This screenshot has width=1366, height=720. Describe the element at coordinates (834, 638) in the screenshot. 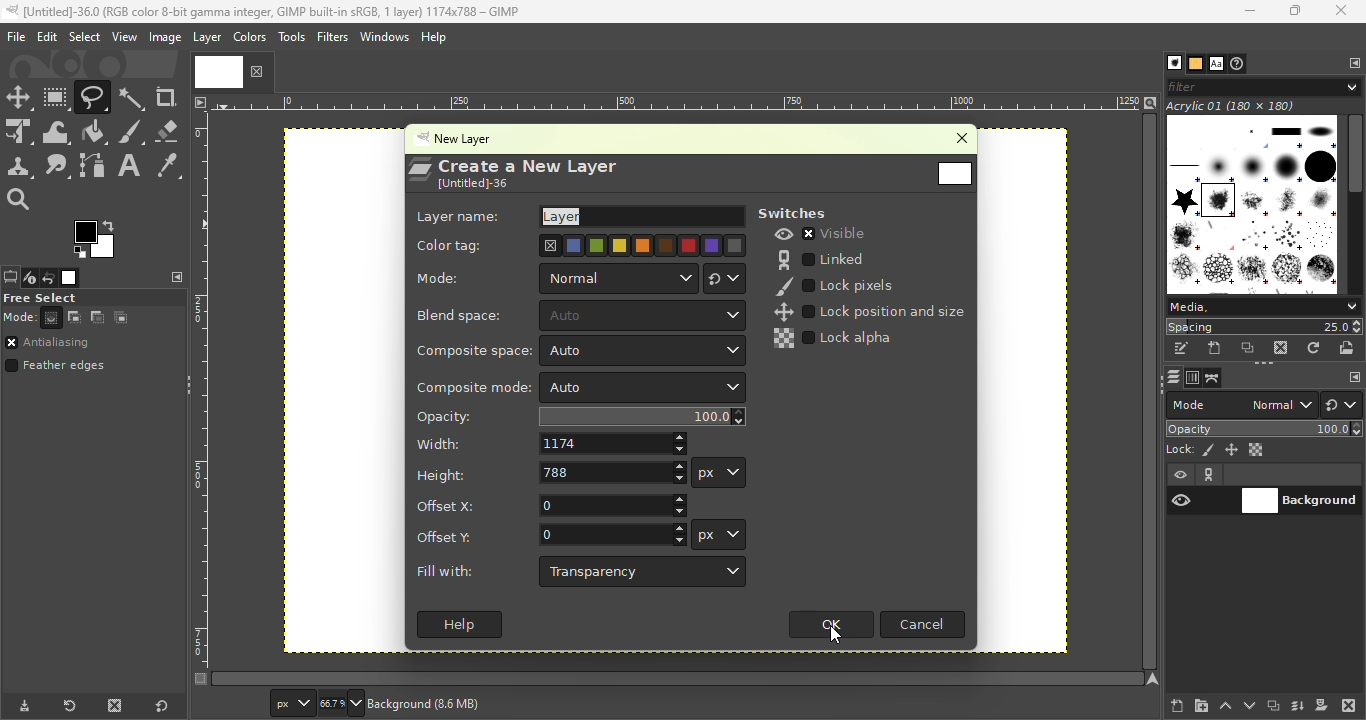

I see `cursor` at that location.